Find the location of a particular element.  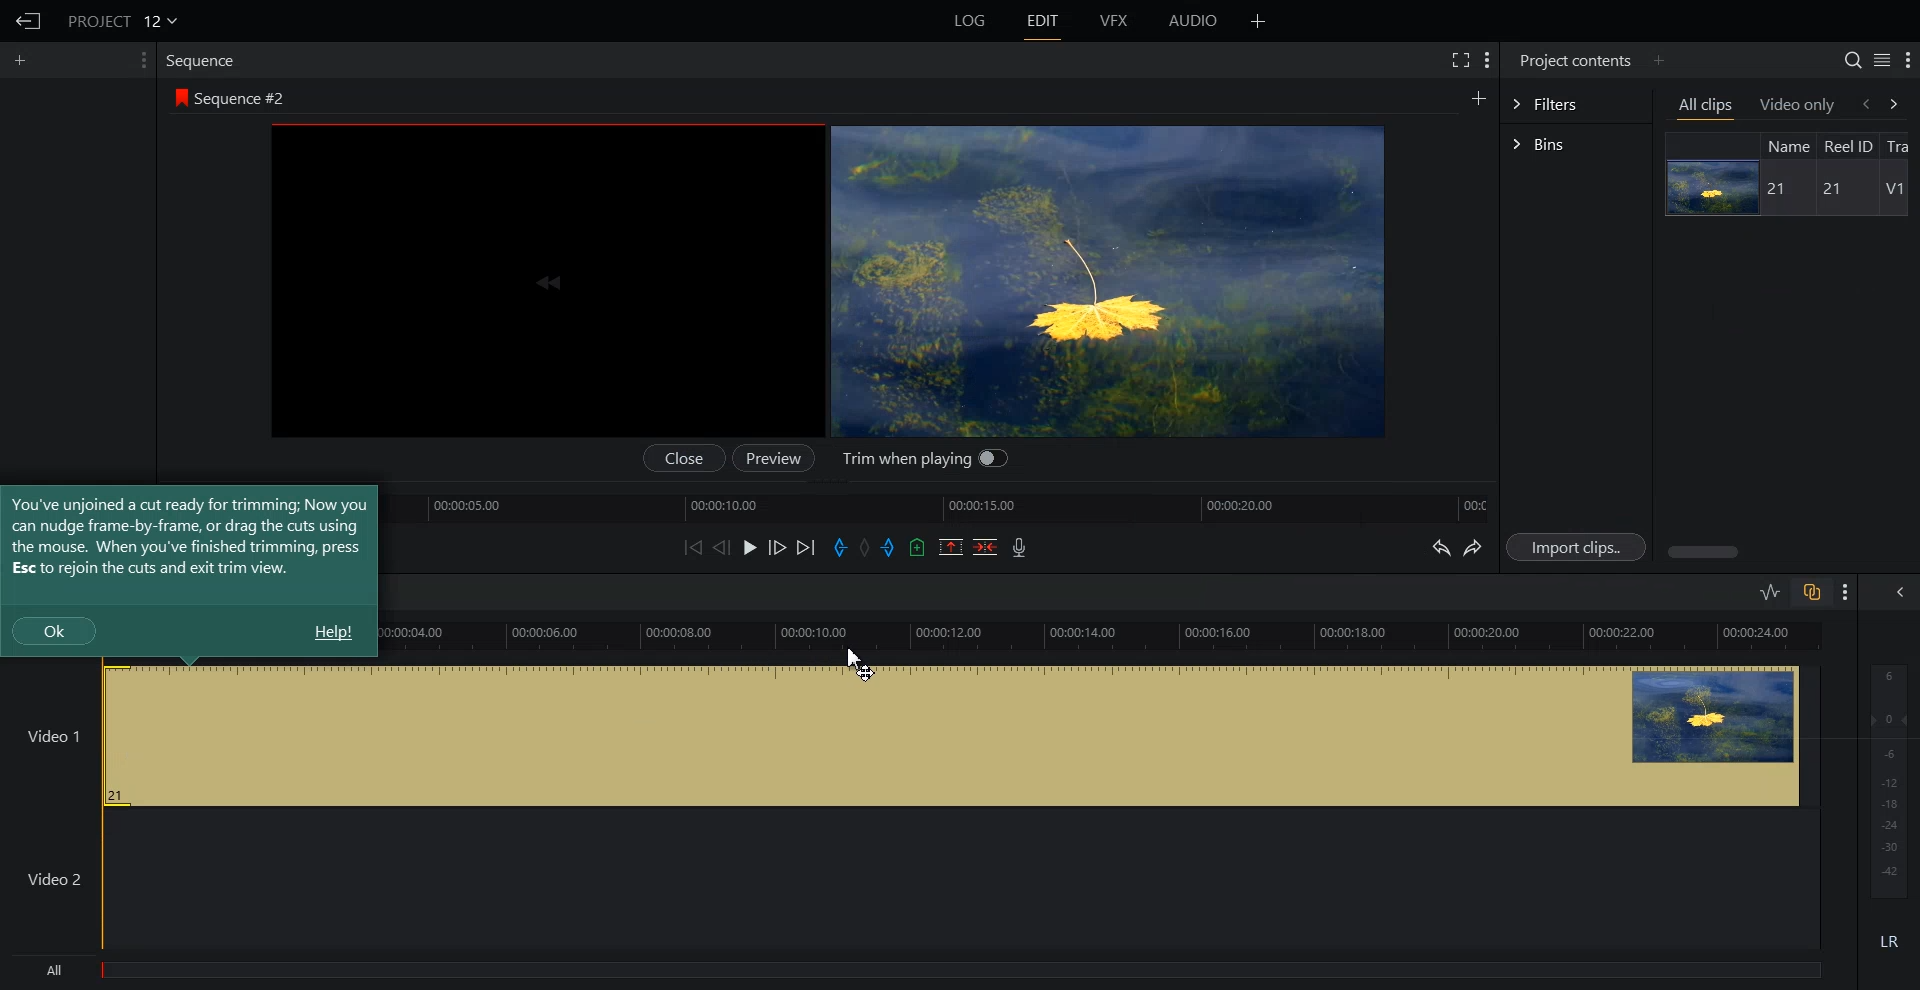

Add Panel is located at coordinates (1258, 20).